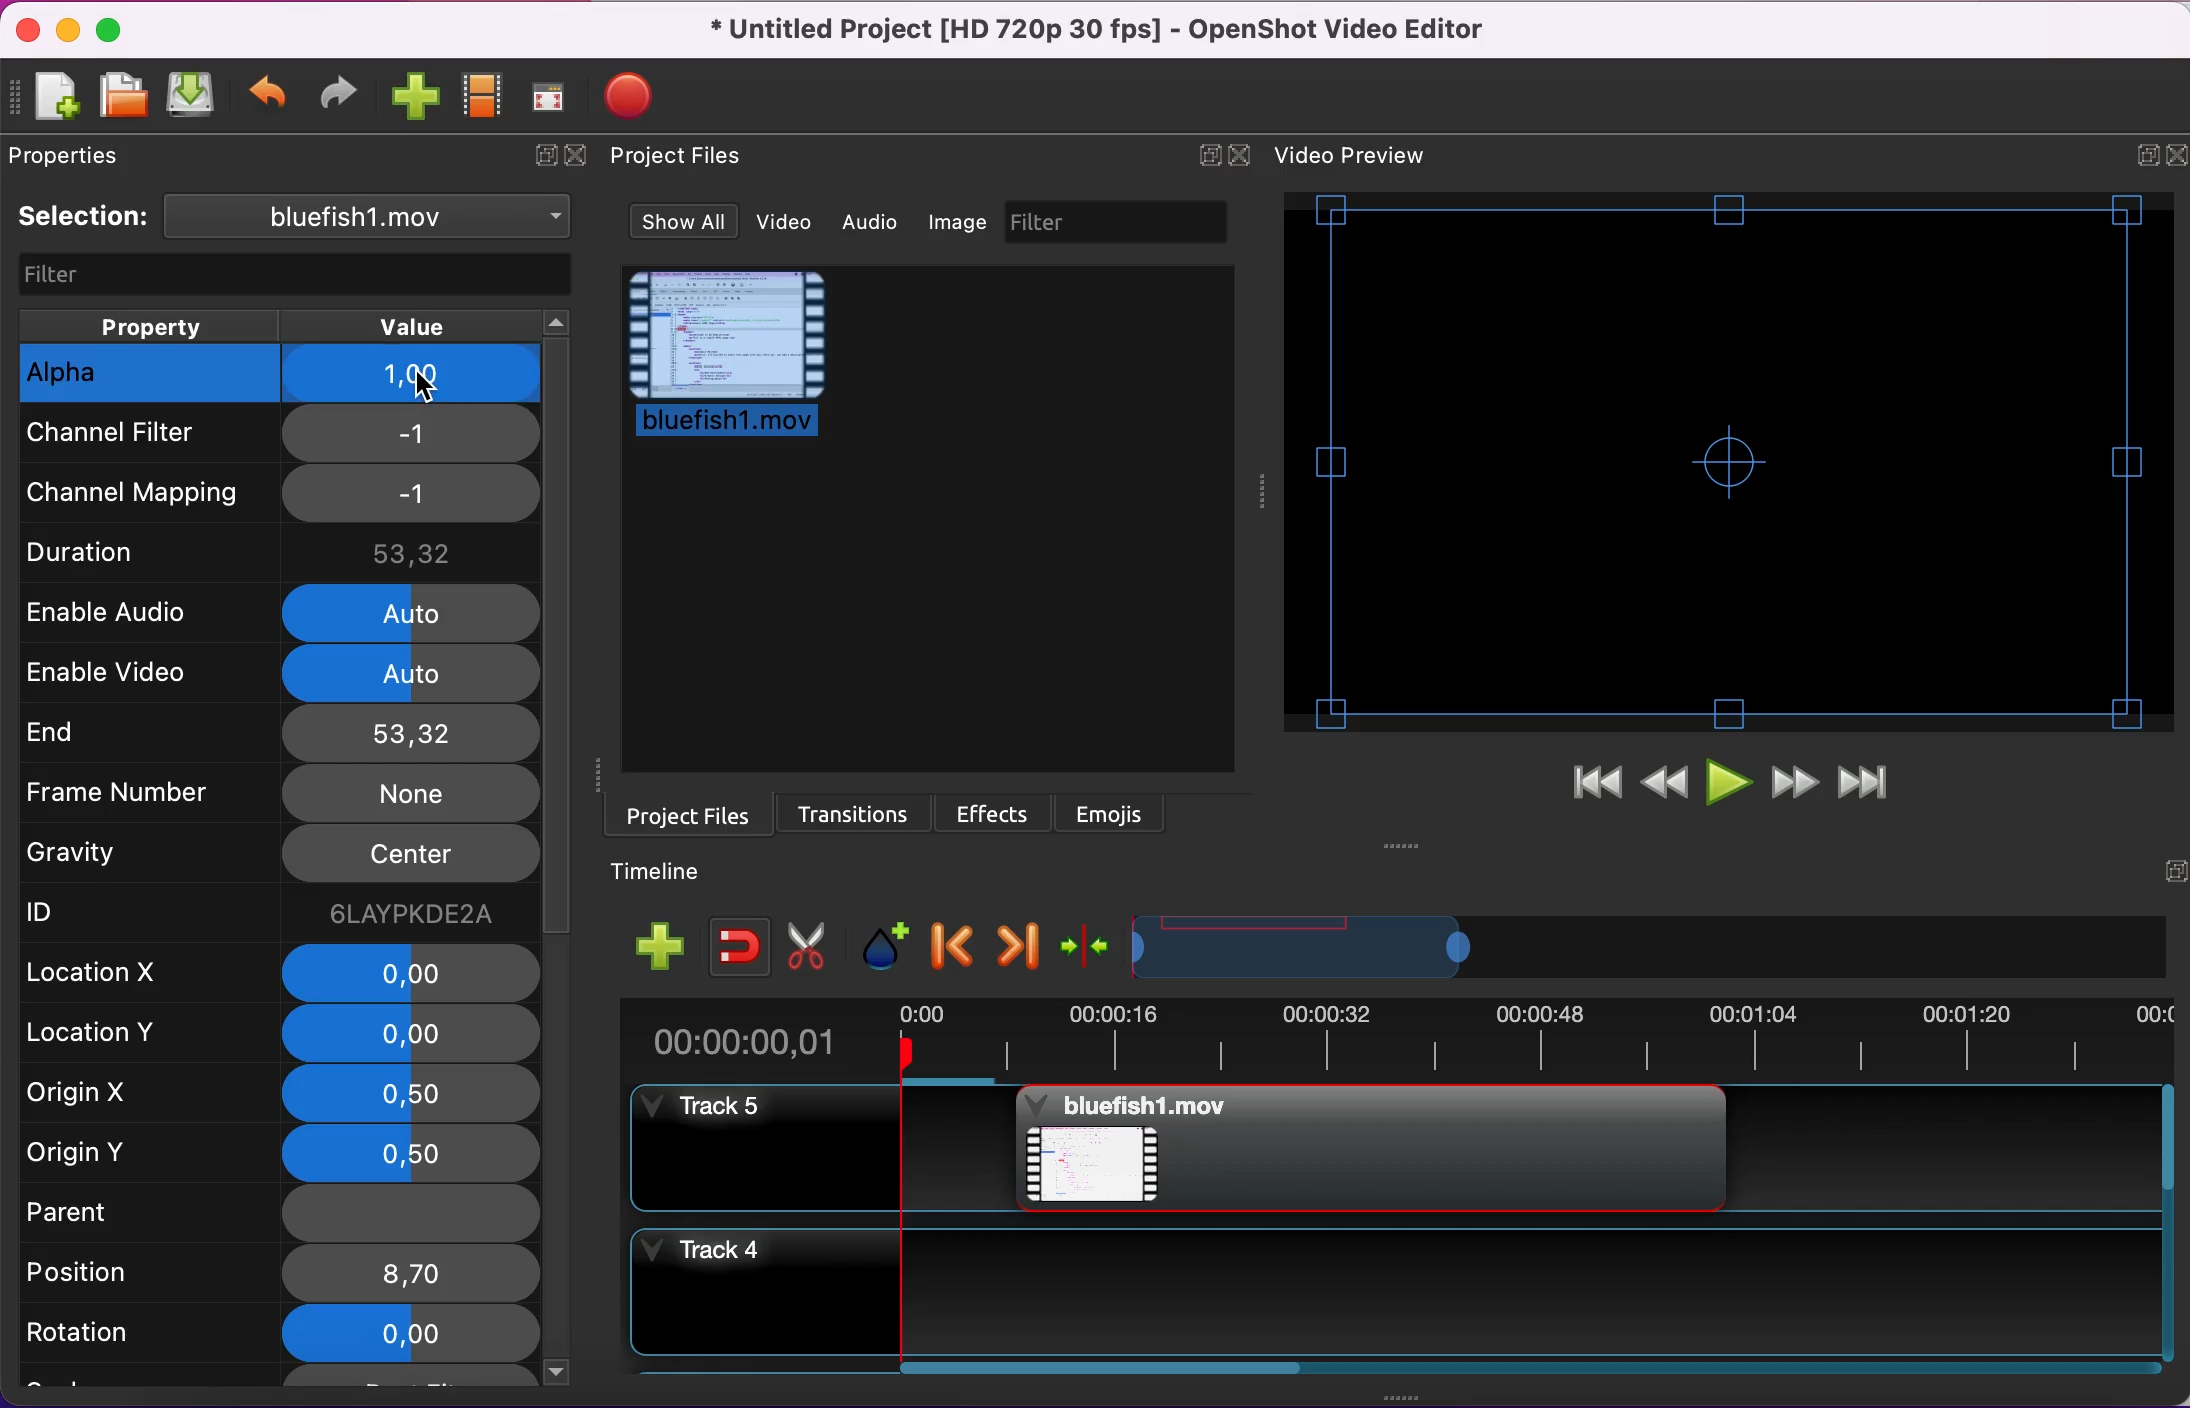 The height and width of the screenshot is (1408, 2190). What do you see at coordinates (413, 495) in the screenshot?
I see `-1` at bounding box center [413, 495].